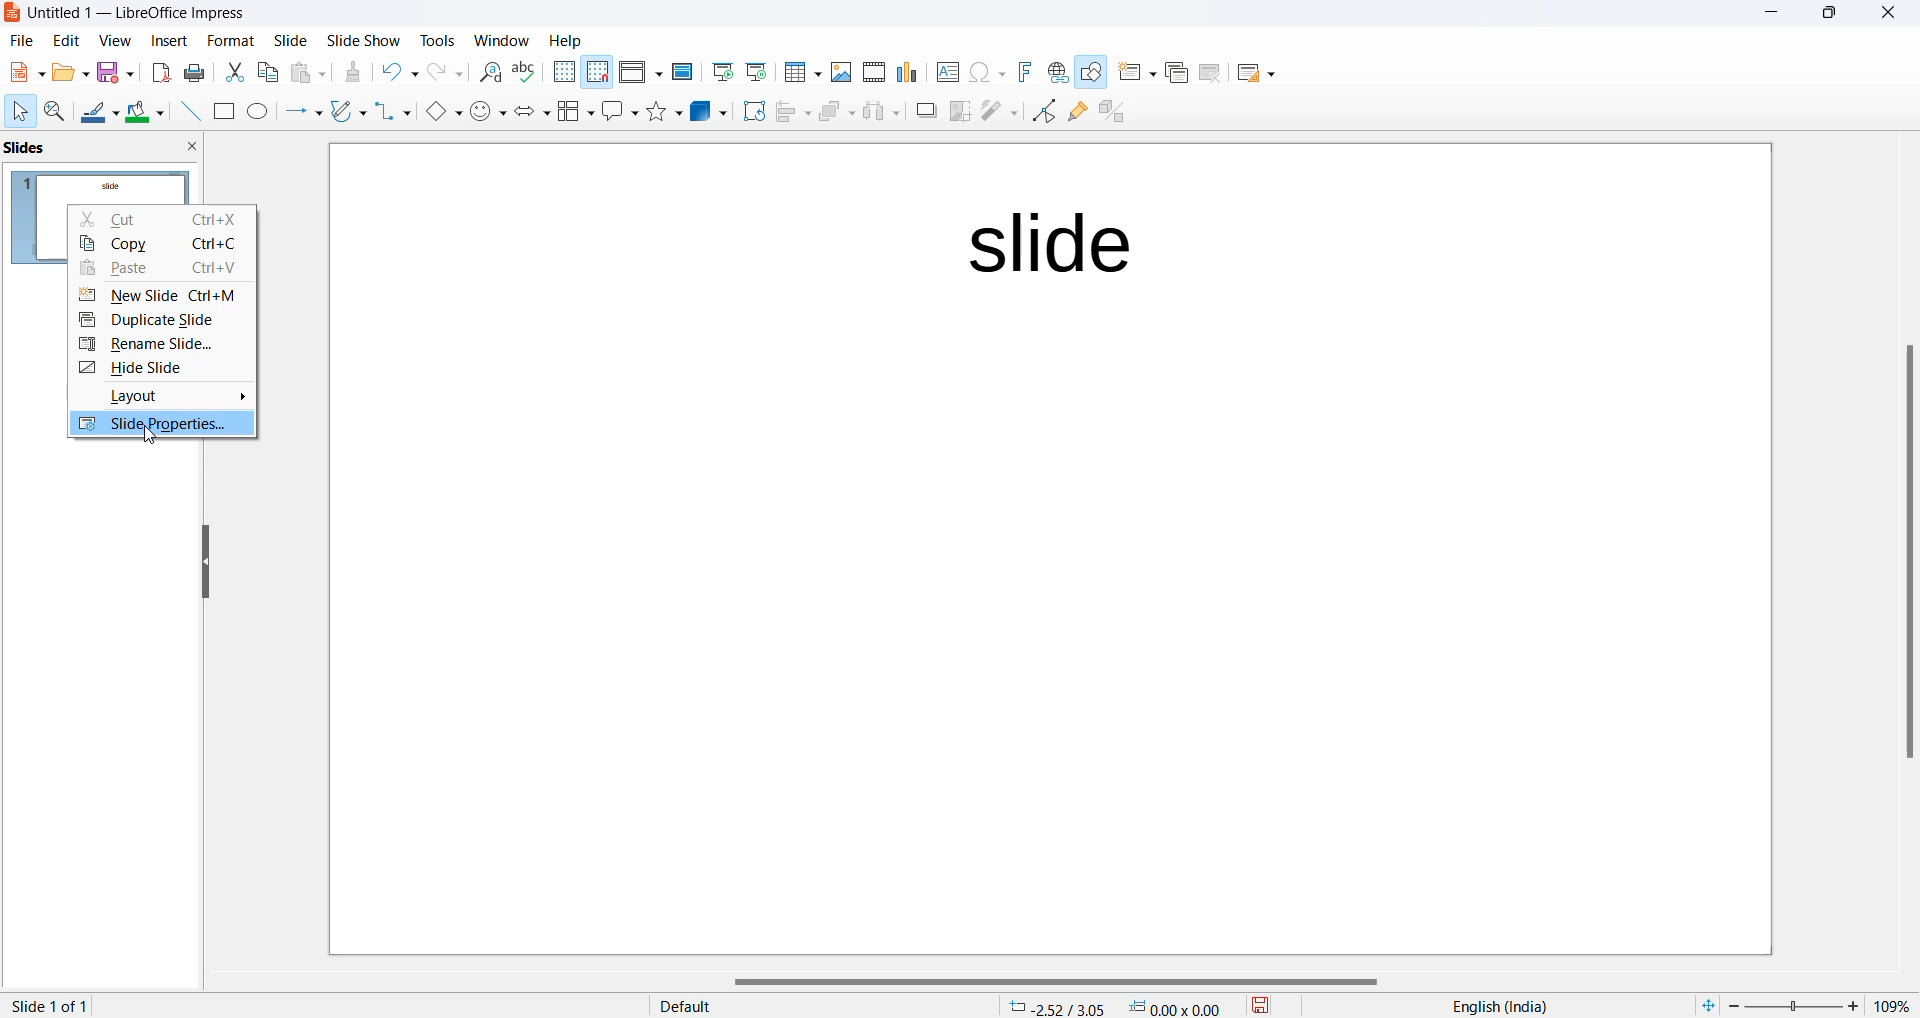  I want to click on file option, so click(71, 74).